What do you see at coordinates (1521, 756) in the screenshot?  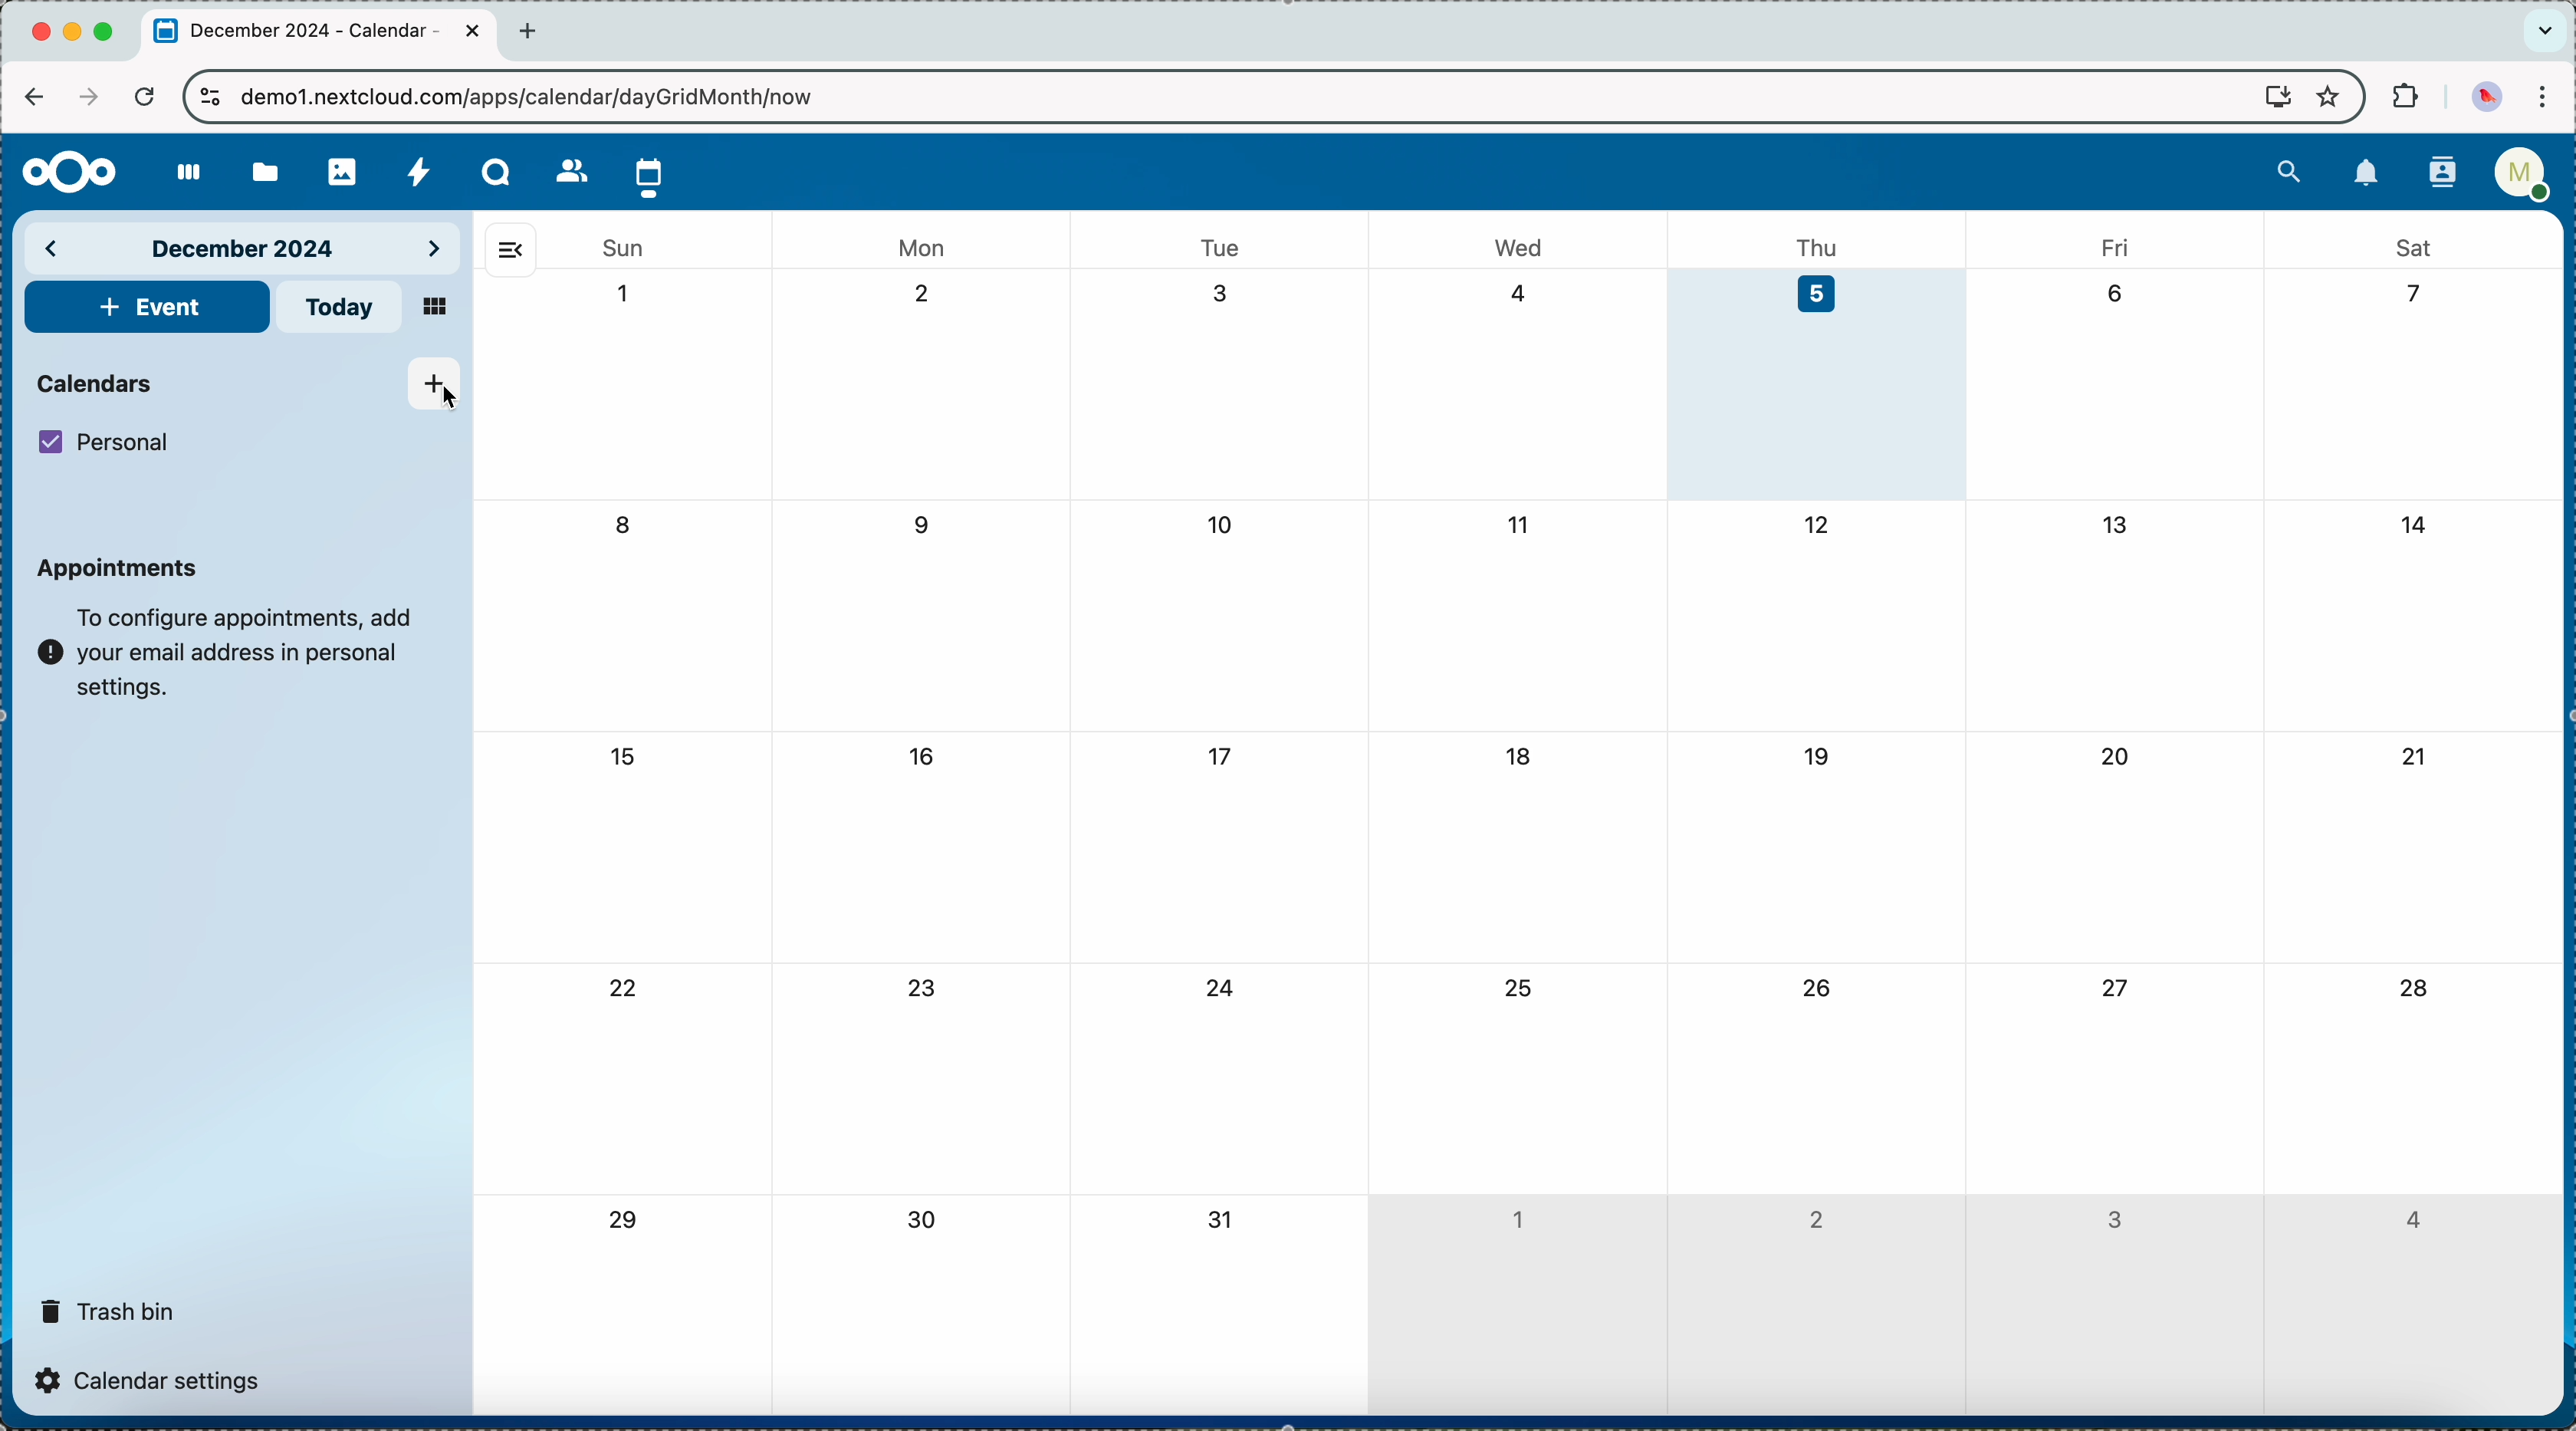 I see `18` at bounding box center [1521, 756].